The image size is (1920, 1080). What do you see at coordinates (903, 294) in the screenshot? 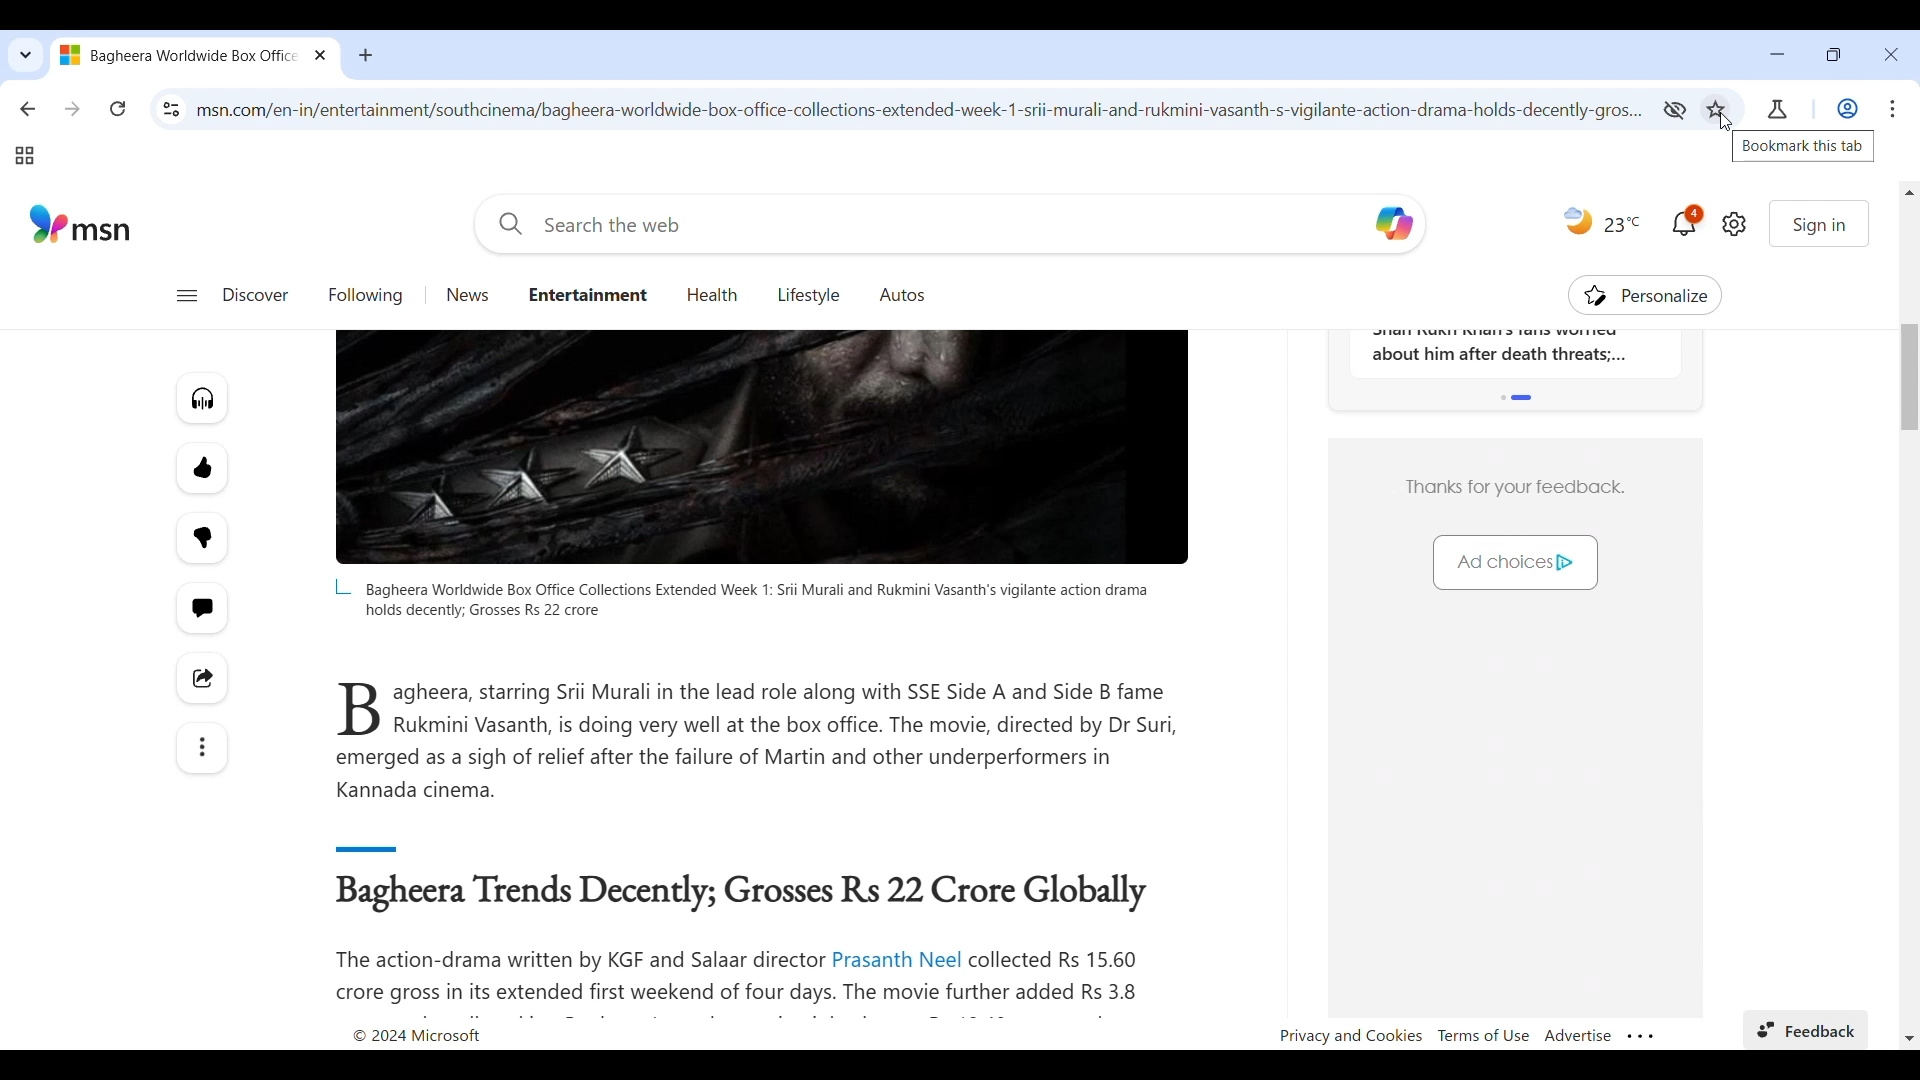
I see `Go to Autos page` at bounding box center [903, 294].